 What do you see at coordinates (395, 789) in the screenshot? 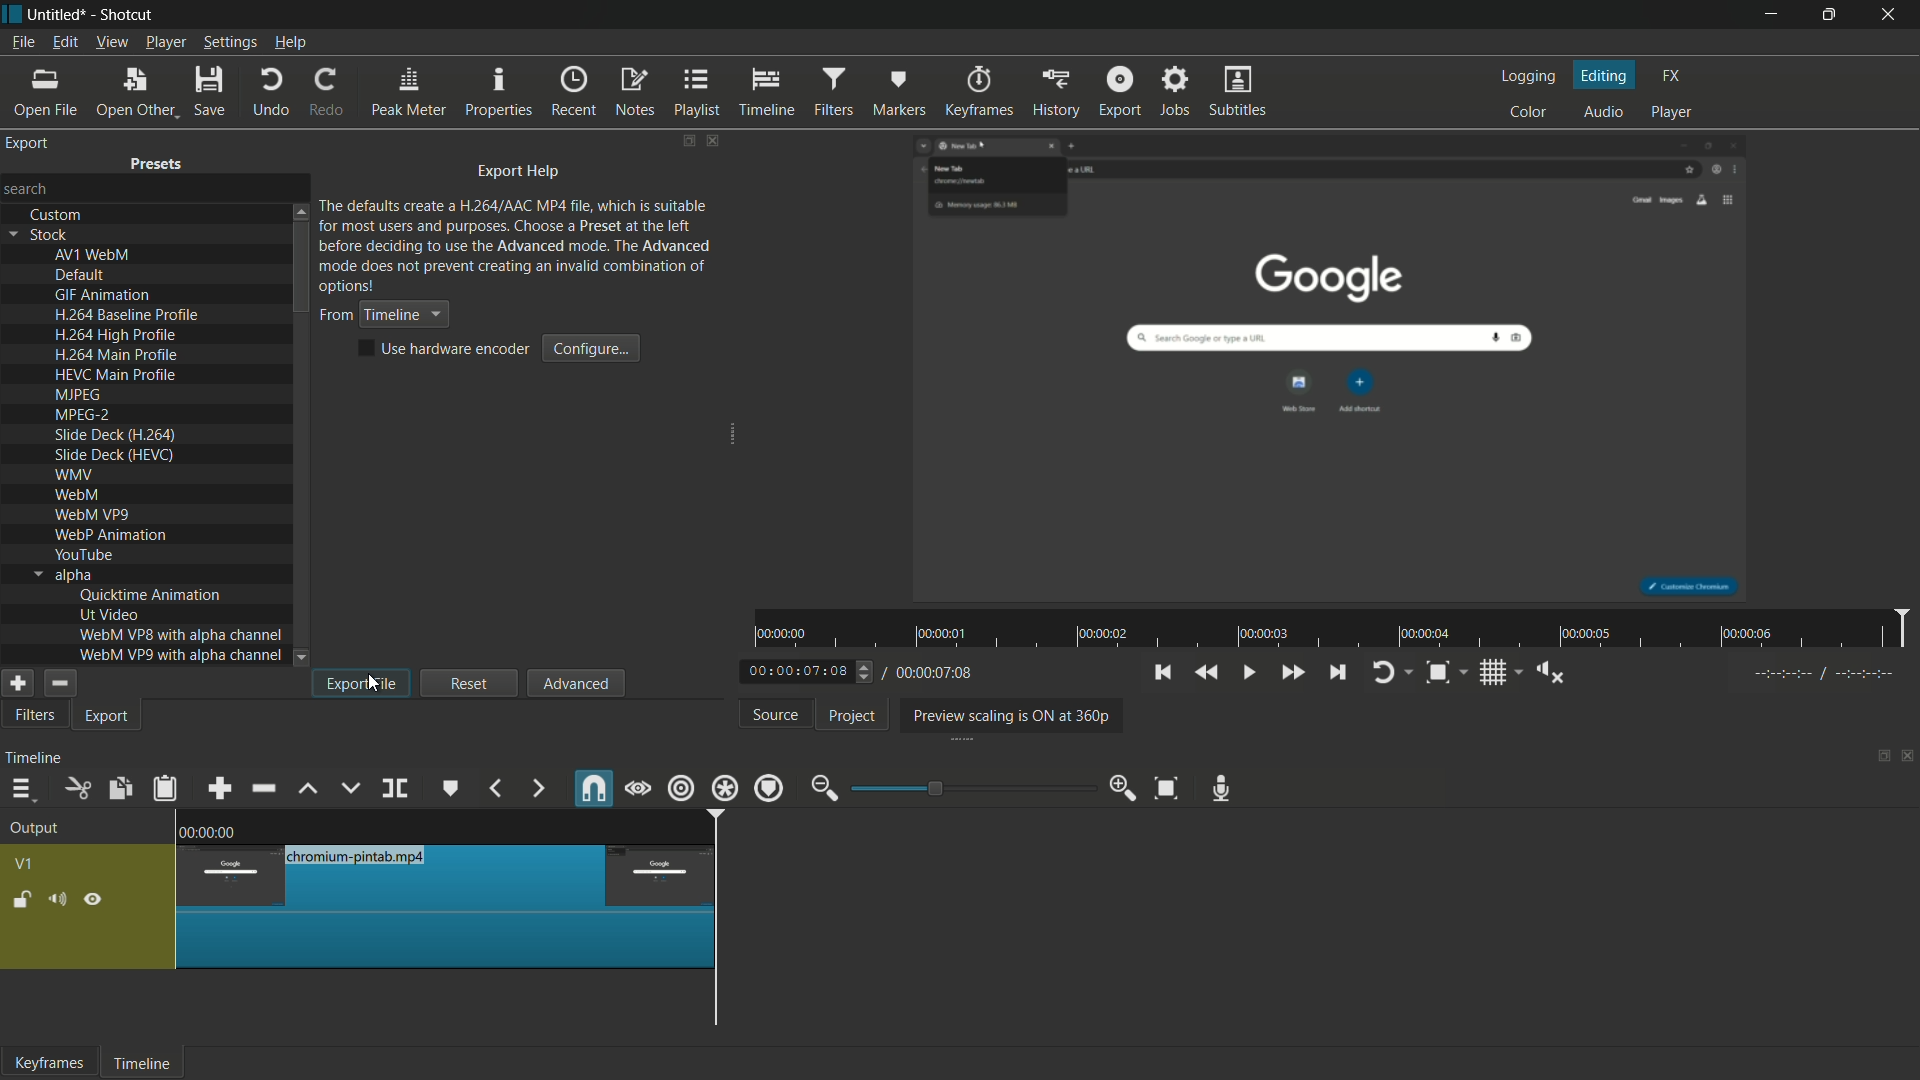
I see `split at playhead` at bounding box center [395, 789].